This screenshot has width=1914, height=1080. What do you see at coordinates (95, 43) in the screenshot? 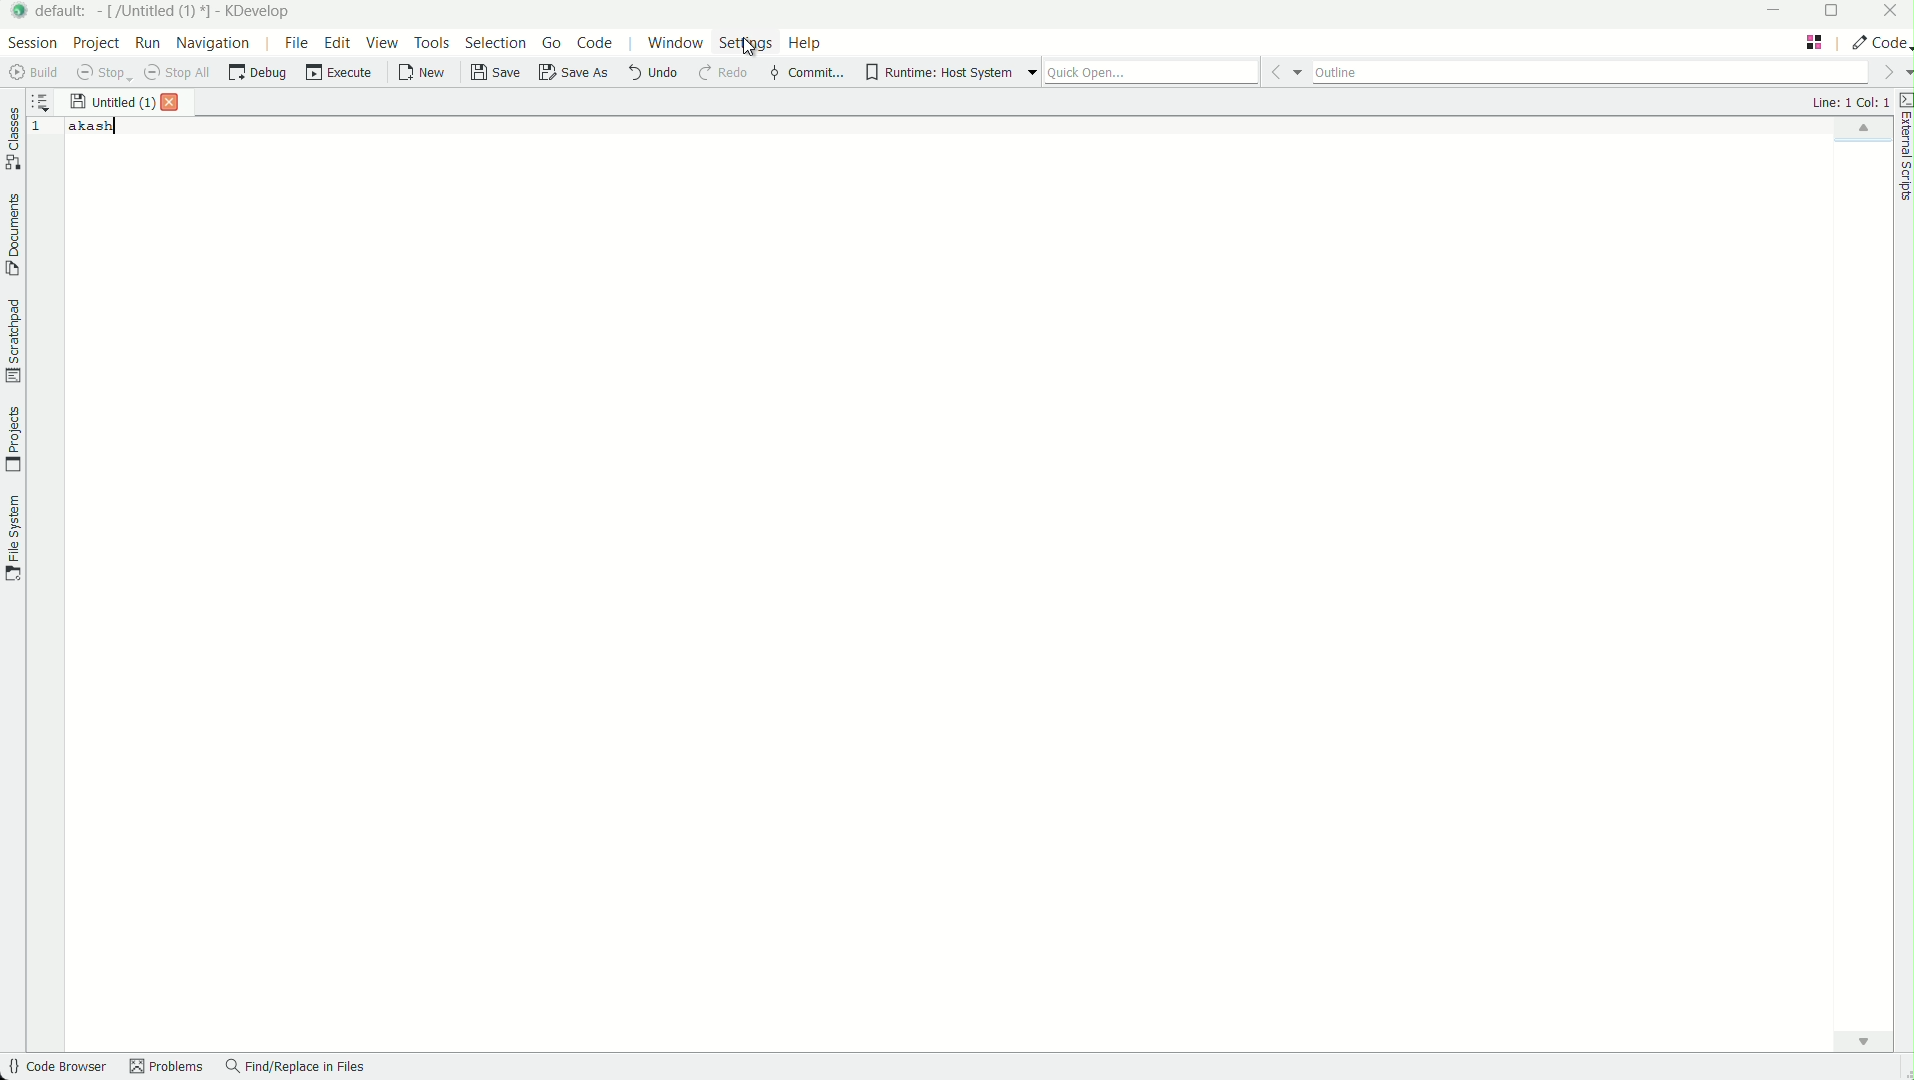
I see `project menu` at bounding box center [95, 43].